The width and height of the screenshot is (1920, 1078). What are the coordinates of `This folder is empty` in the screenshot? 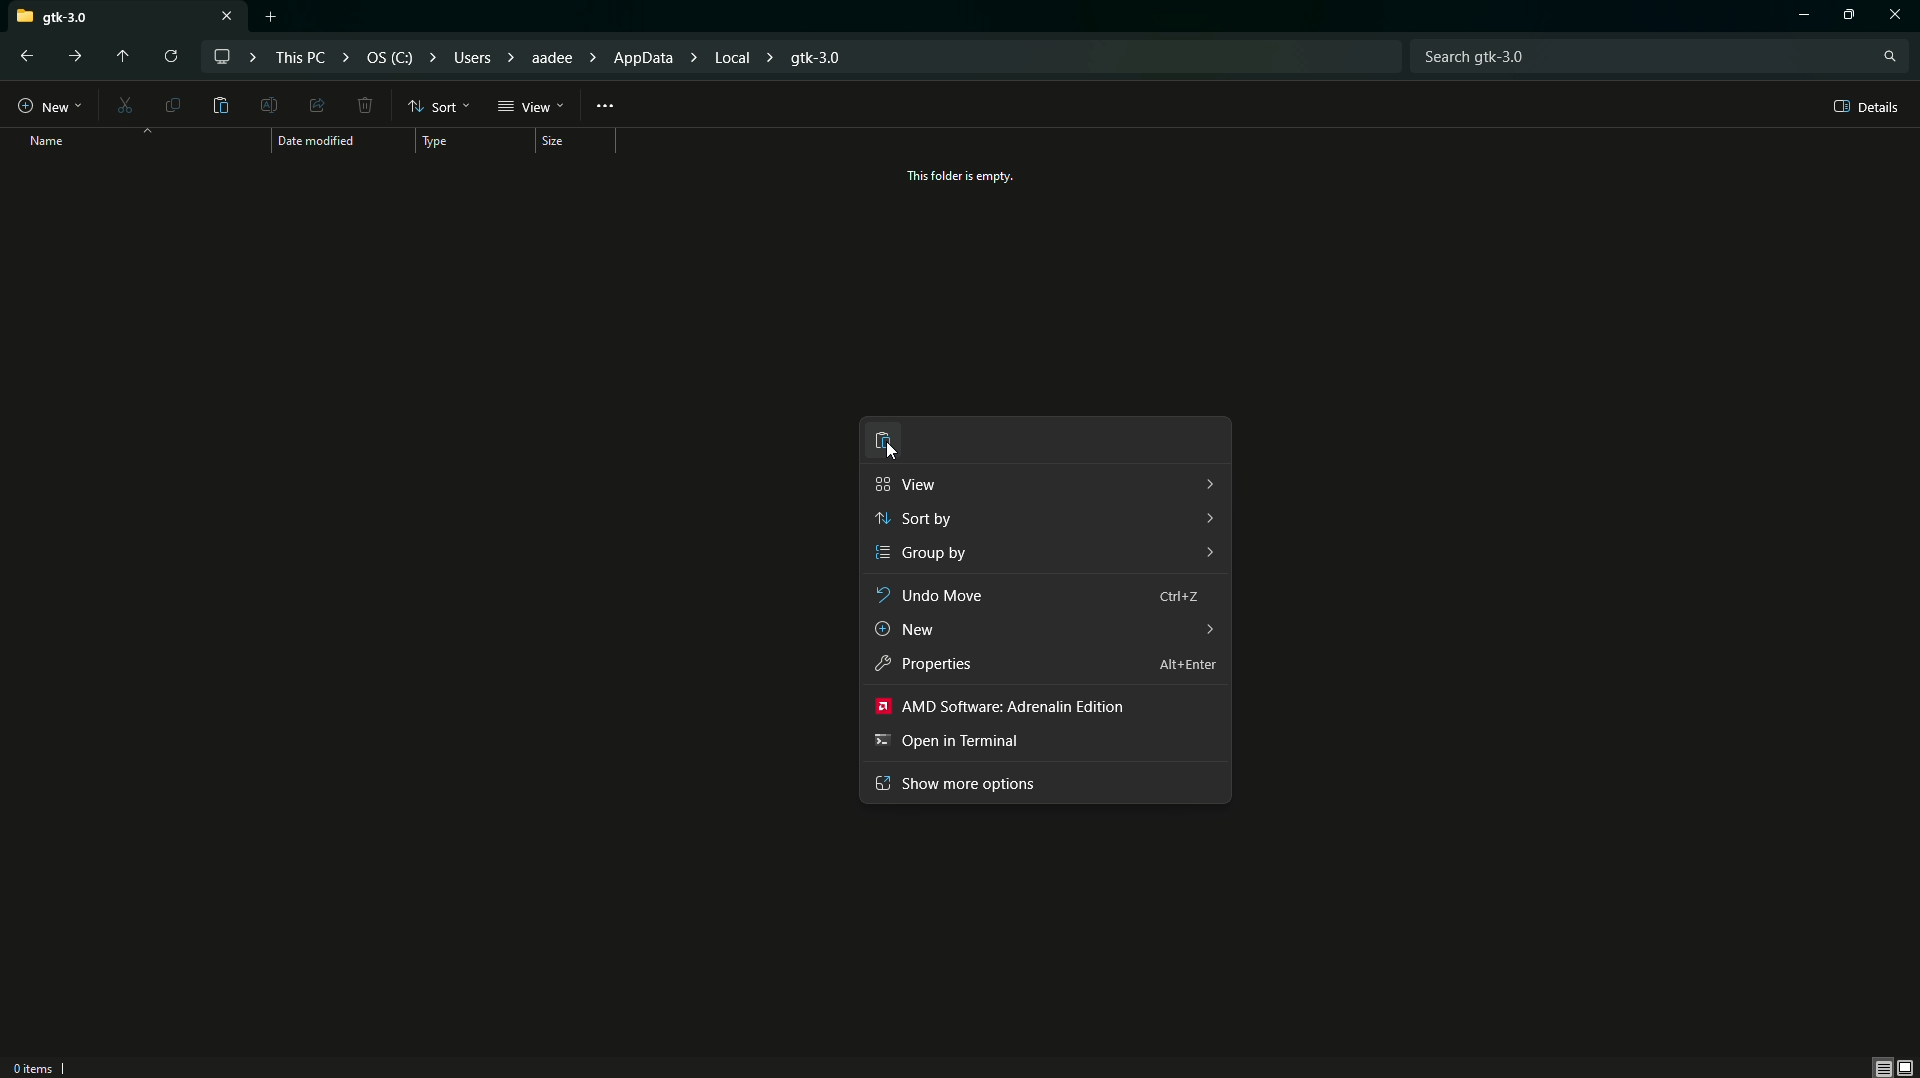 It's located at (970, 176).